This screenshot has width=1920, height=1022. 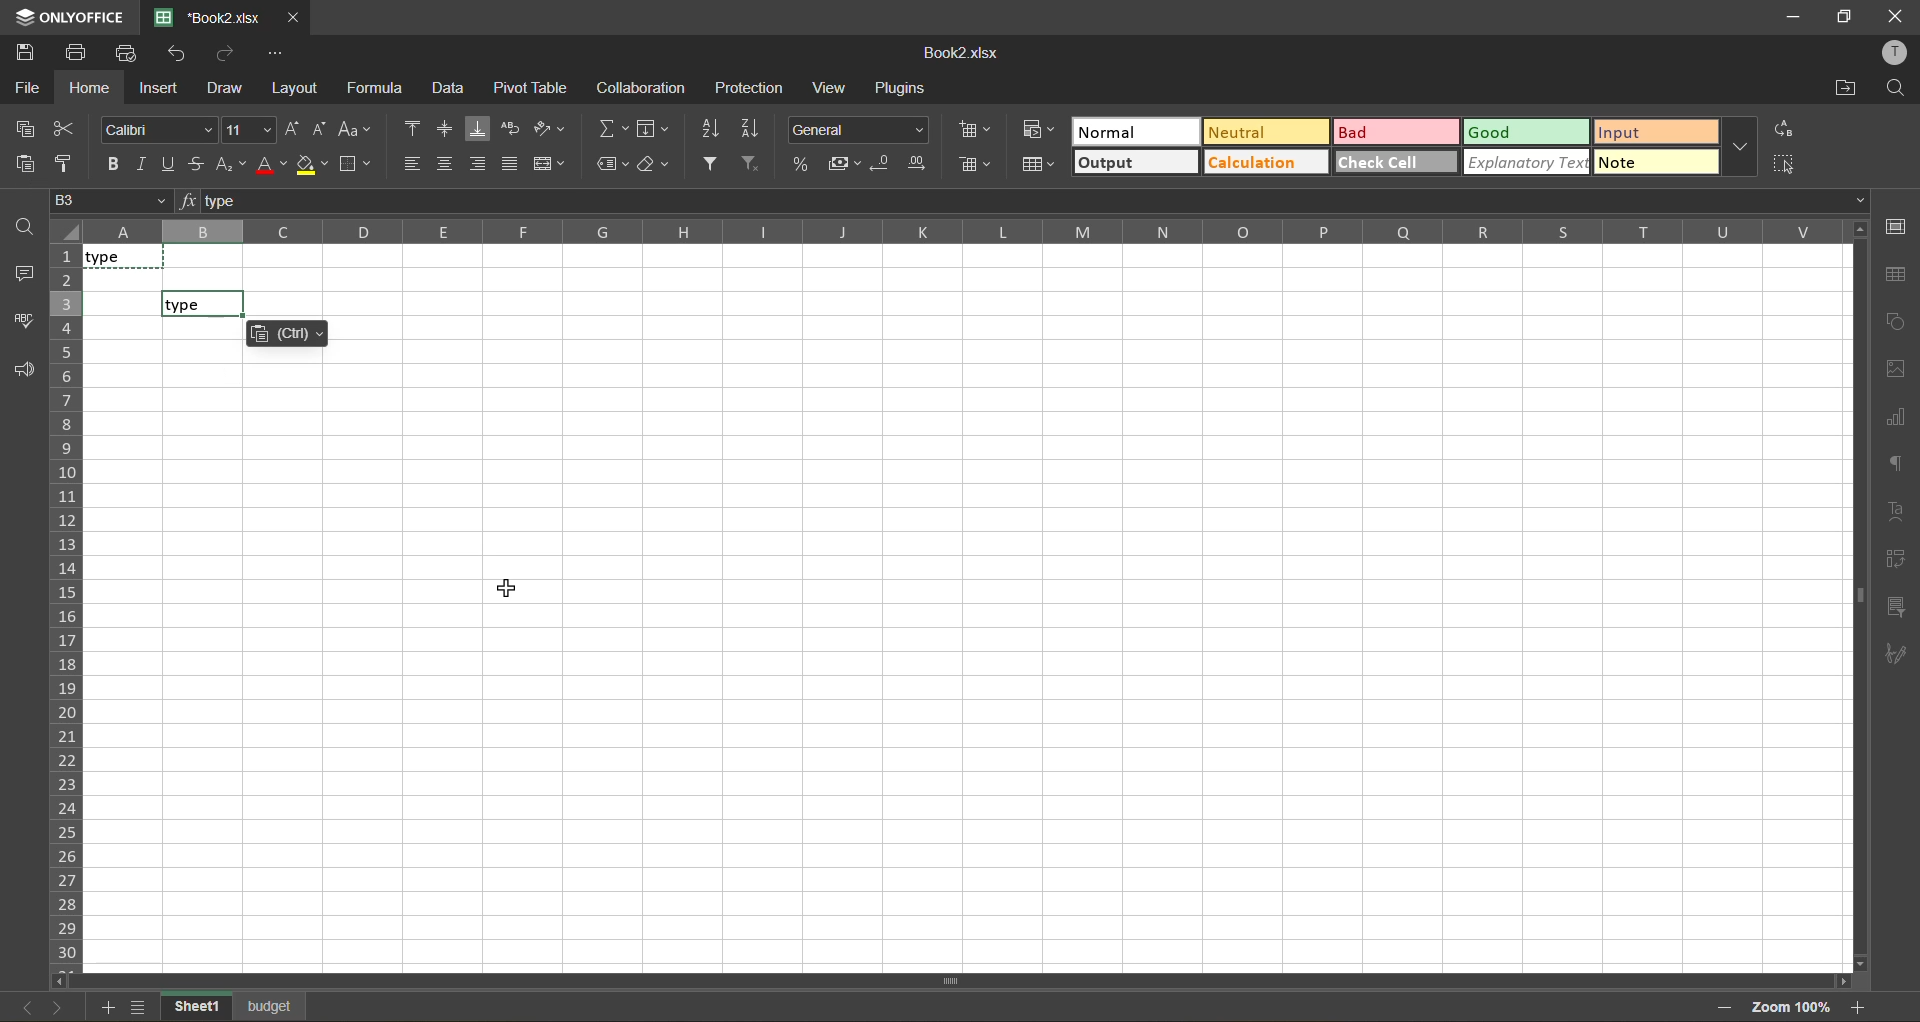 What do you see at coordinates (654, 164) in the screenshot?
I see `clear` at bounding box center [654, 164].